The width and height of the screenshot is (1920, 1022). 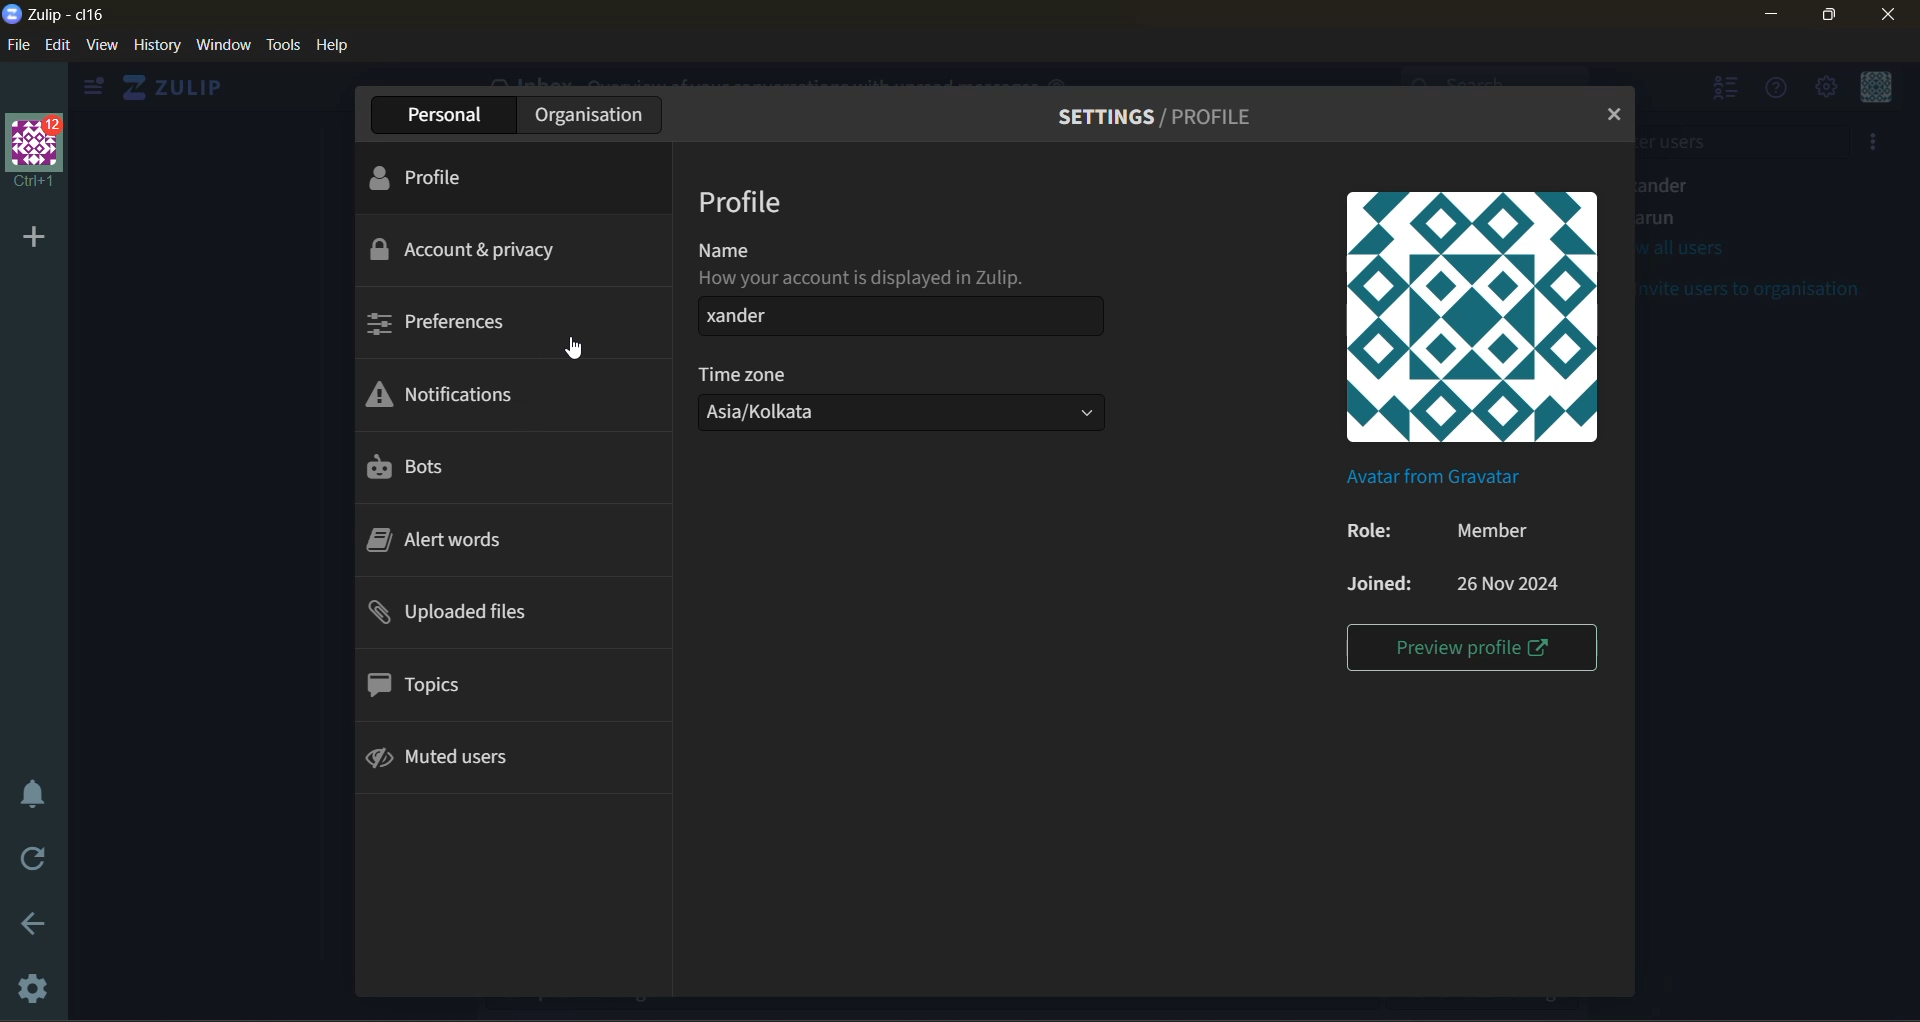 What do you see at coordinates (184, 88) in the screenshot?
I see `home` at bounding box center [184, 88].